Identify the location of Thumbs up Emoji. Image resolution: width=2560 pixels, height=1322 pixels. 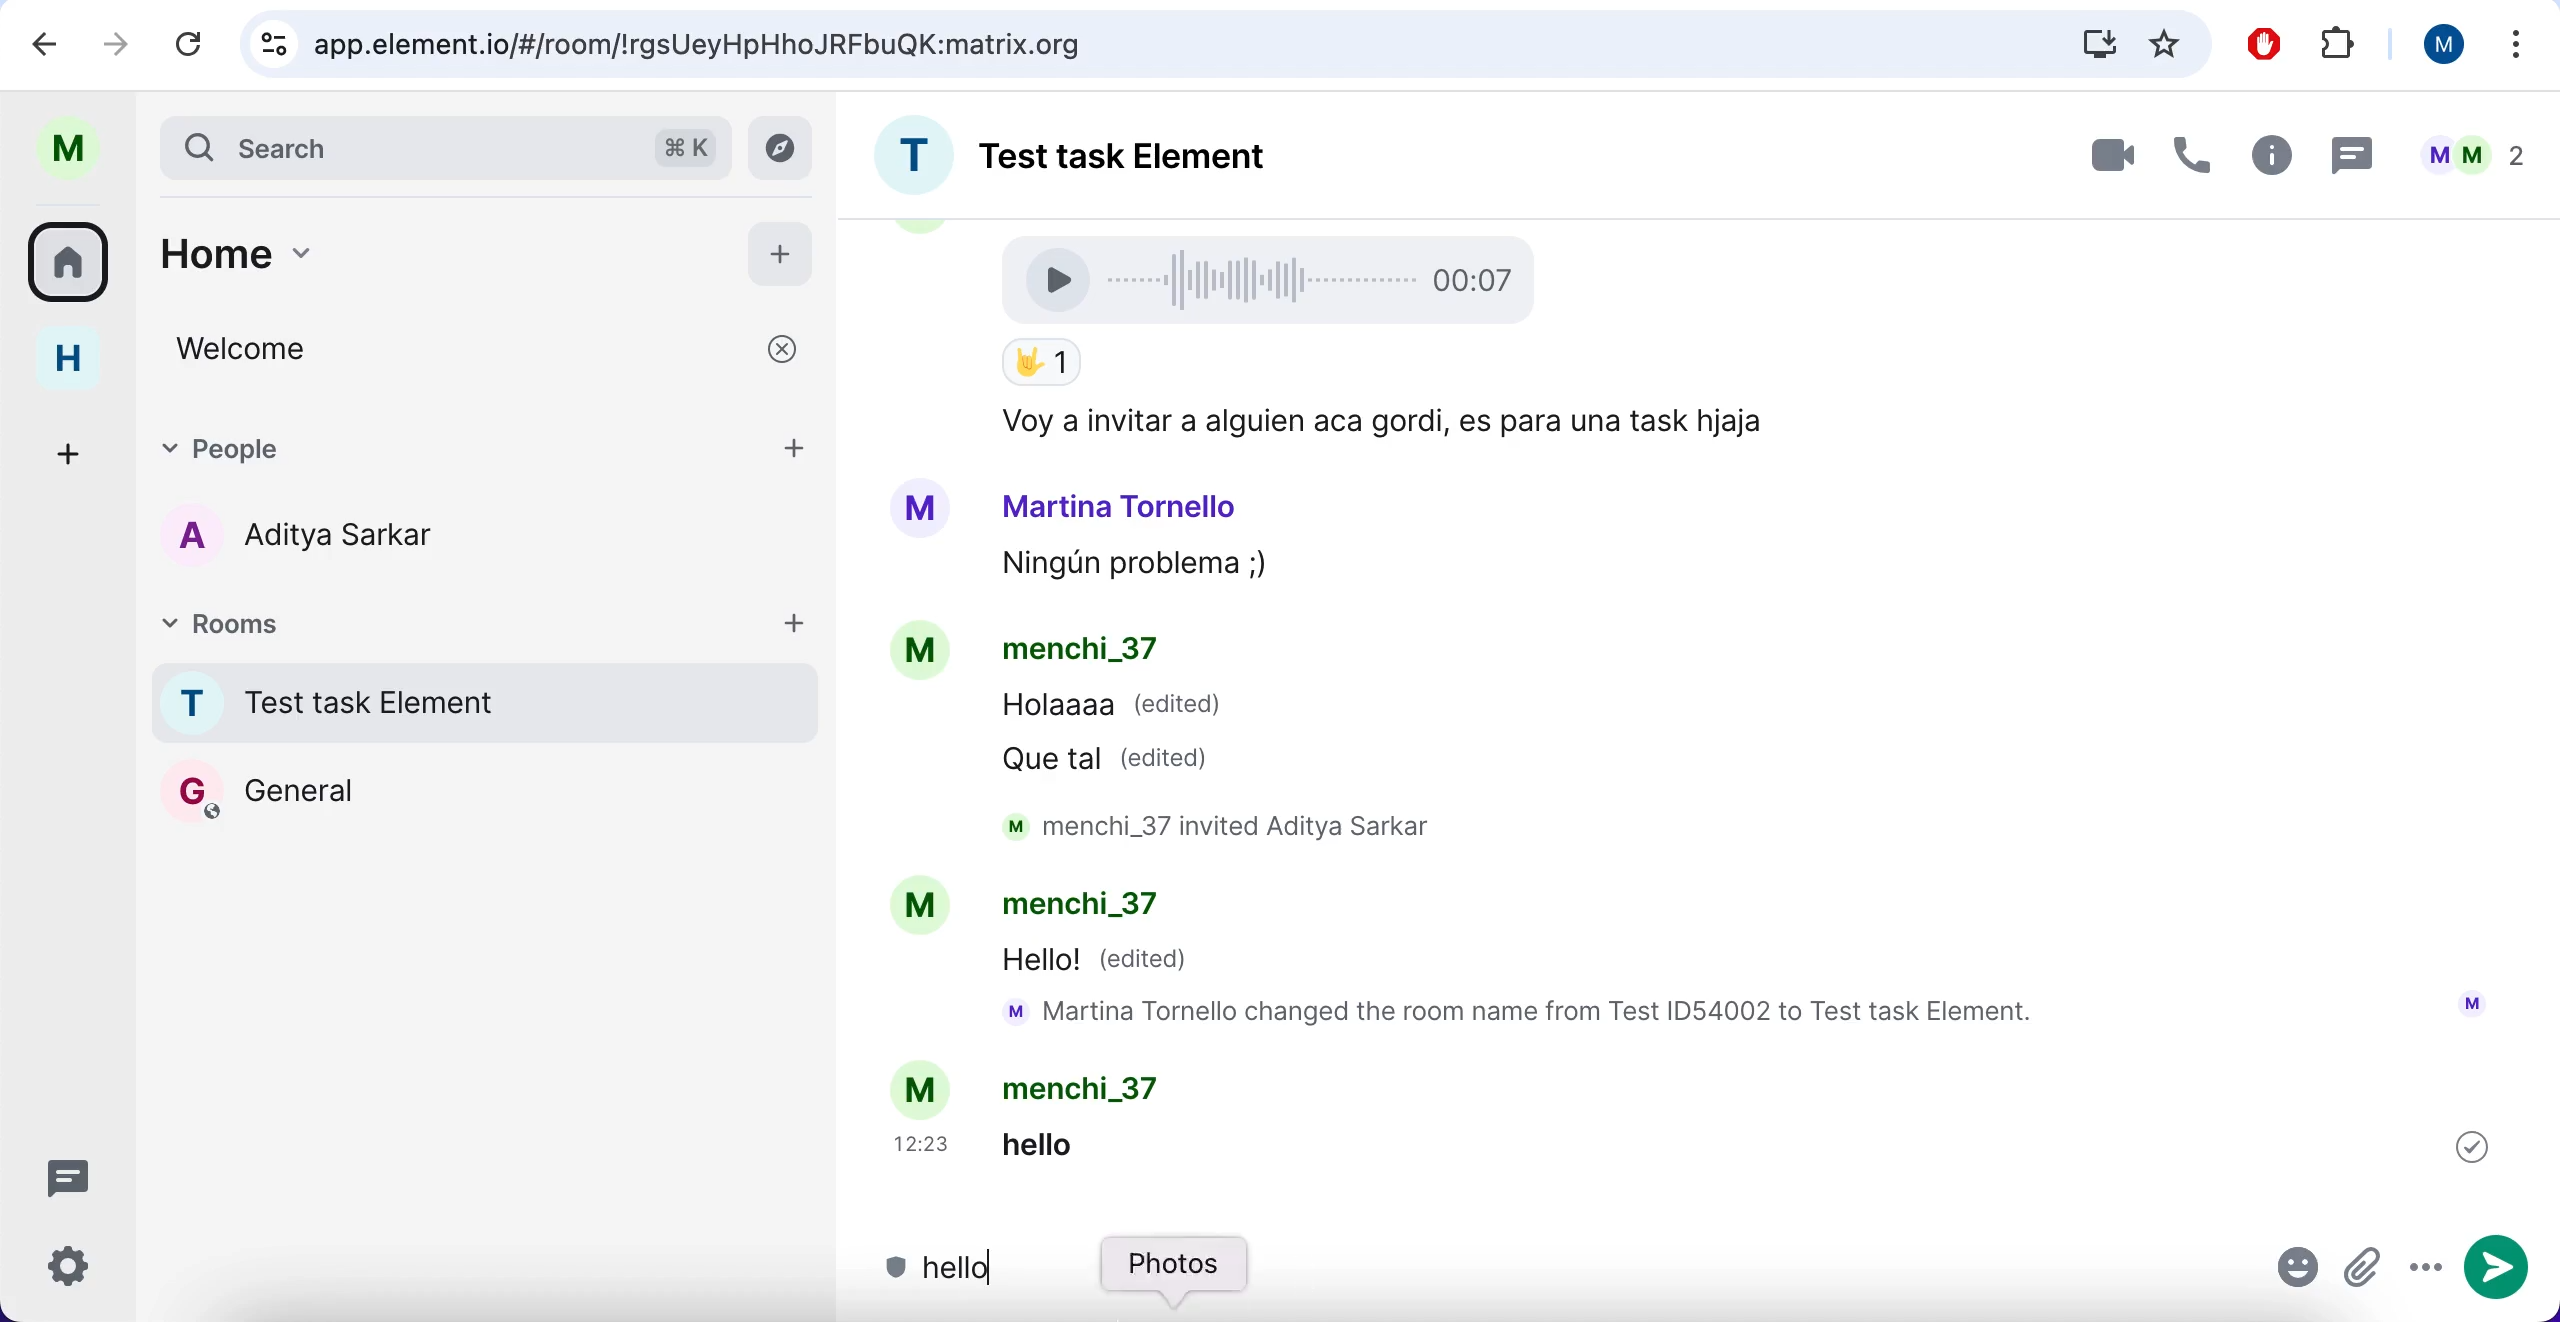
(1040, 364).